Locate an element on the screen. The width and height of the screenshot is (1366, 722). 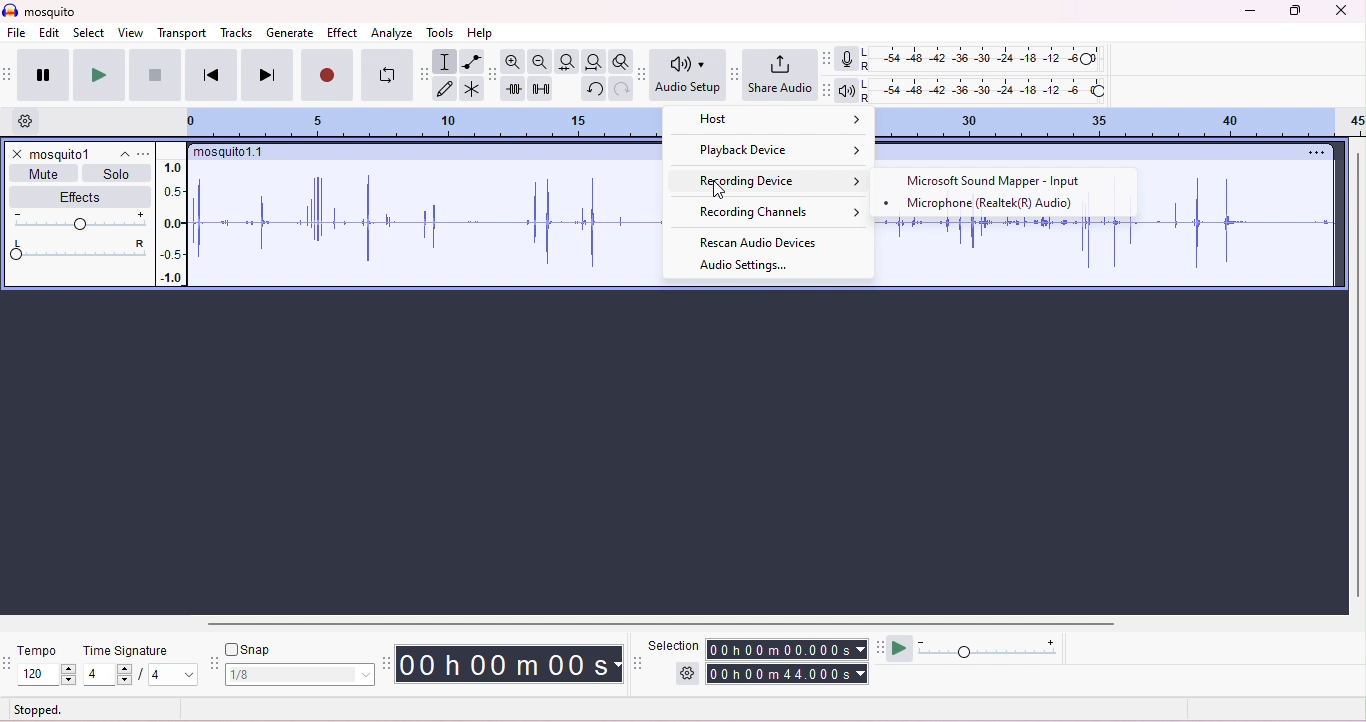
next is located at coordinates (267, 74).